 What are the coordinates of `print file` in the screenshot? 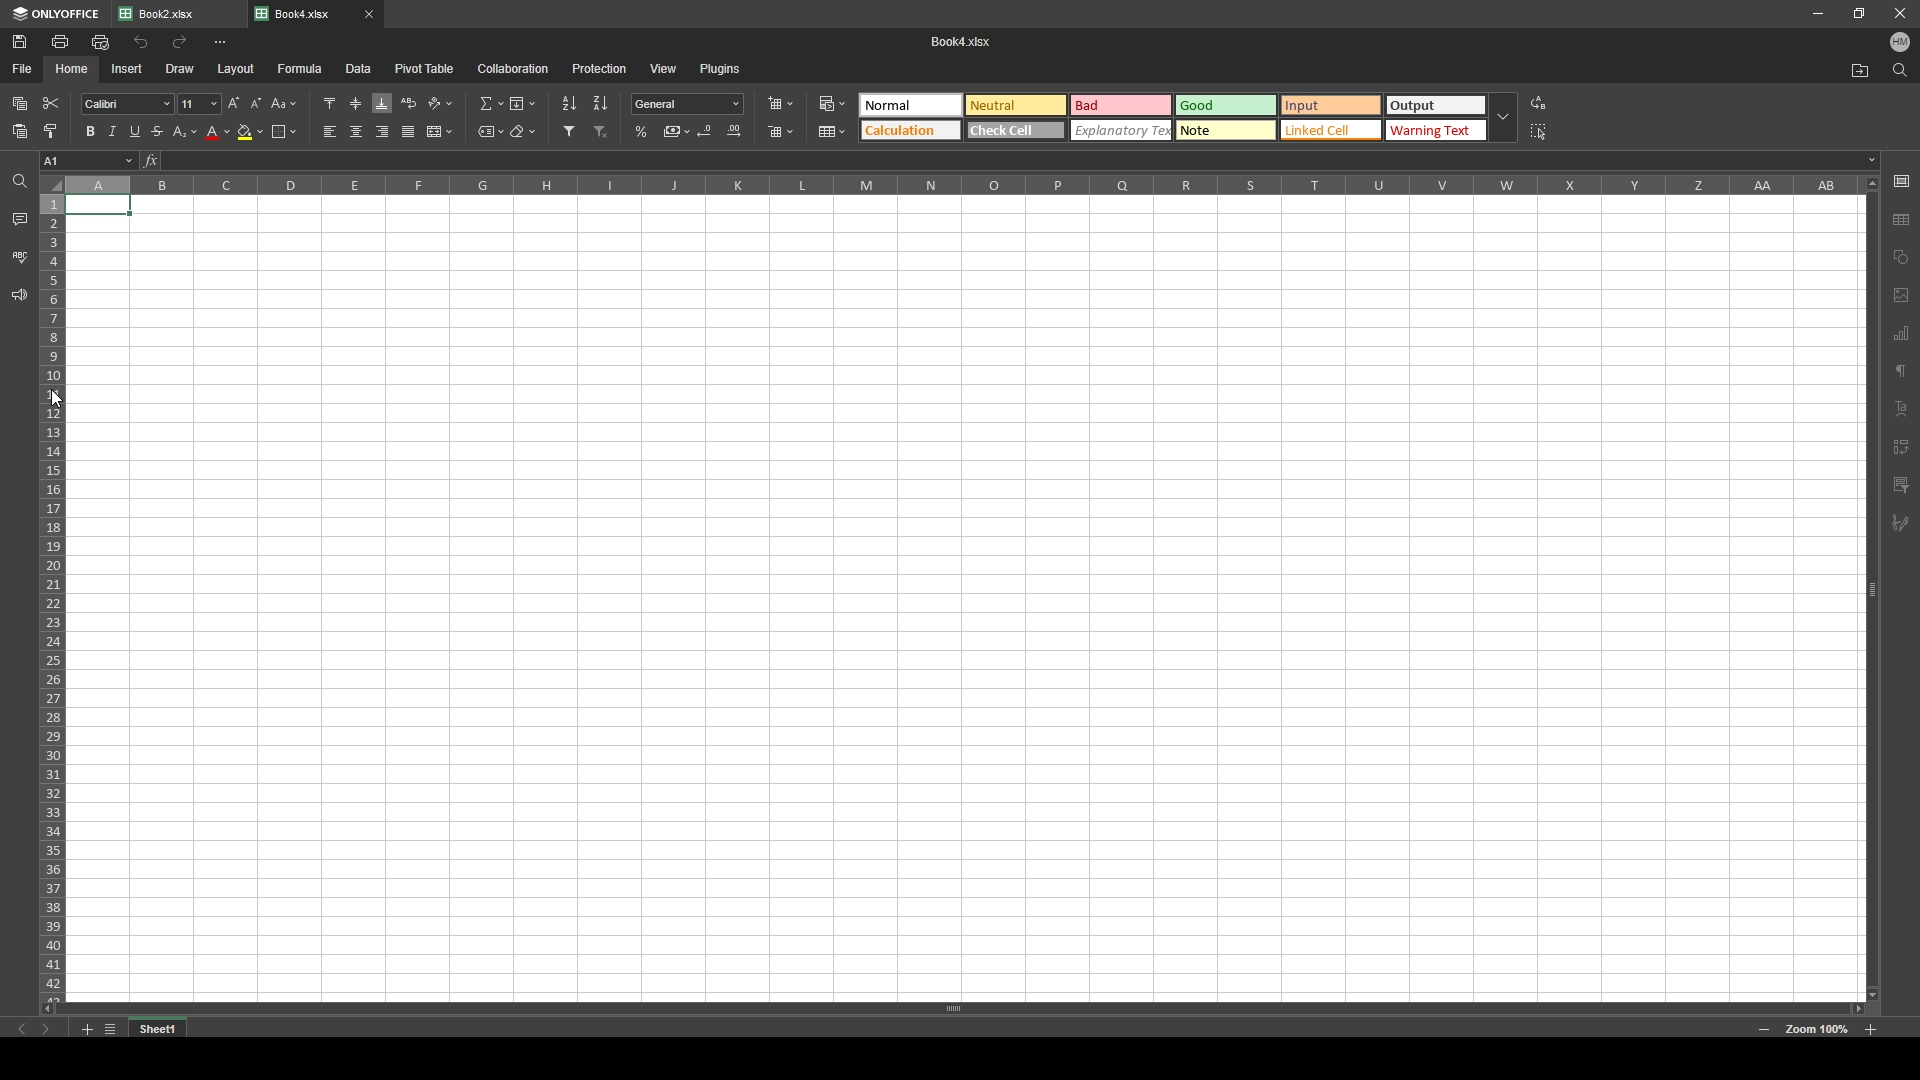 It's located at (61, 41).